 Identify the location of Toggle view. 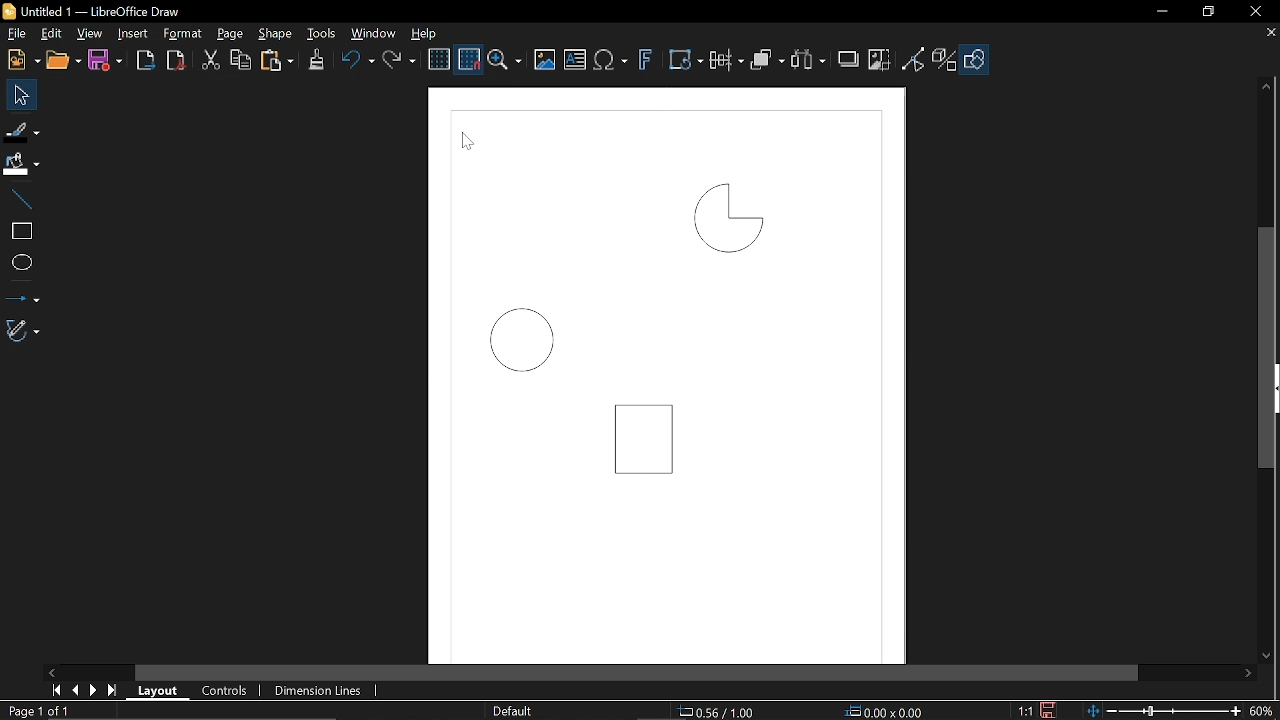
(913, 58).